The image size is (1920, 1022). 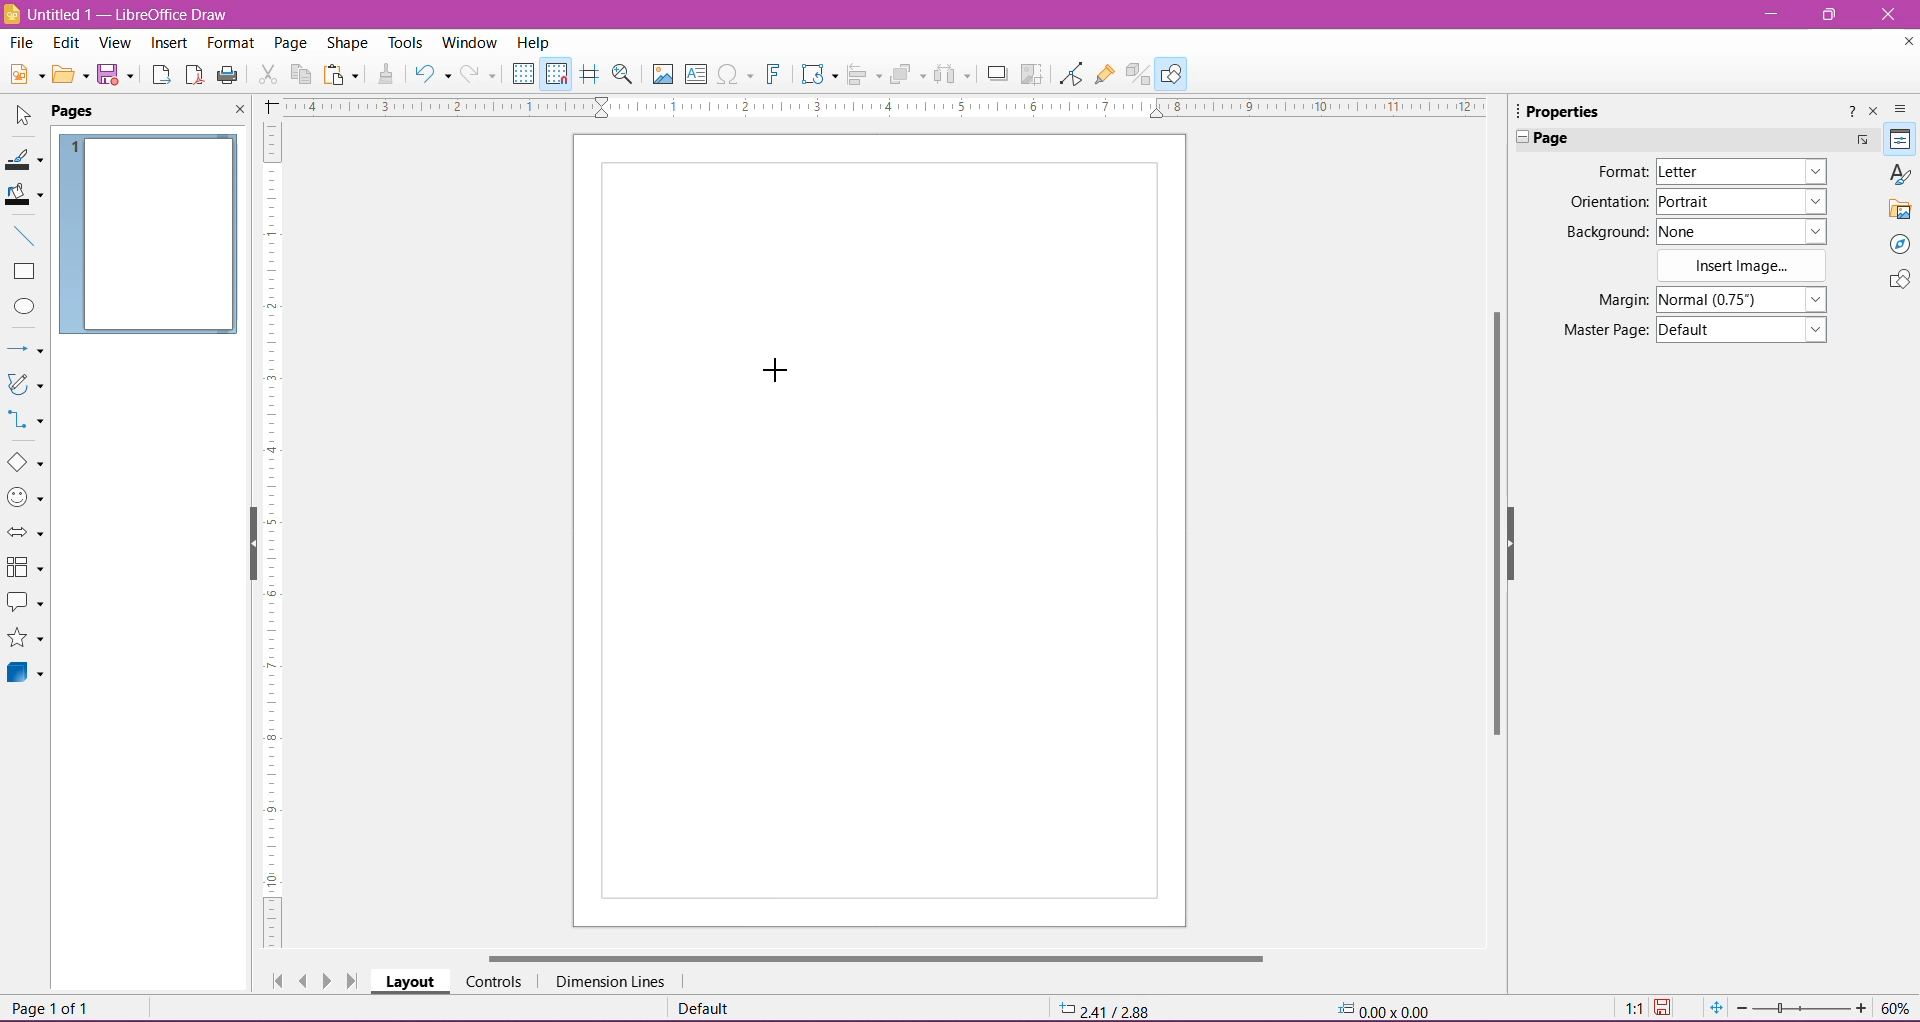 What do you see at coordinates (55, 1007) in the screenshot?
I see `Page Number` at bounding box center [55, 1007].